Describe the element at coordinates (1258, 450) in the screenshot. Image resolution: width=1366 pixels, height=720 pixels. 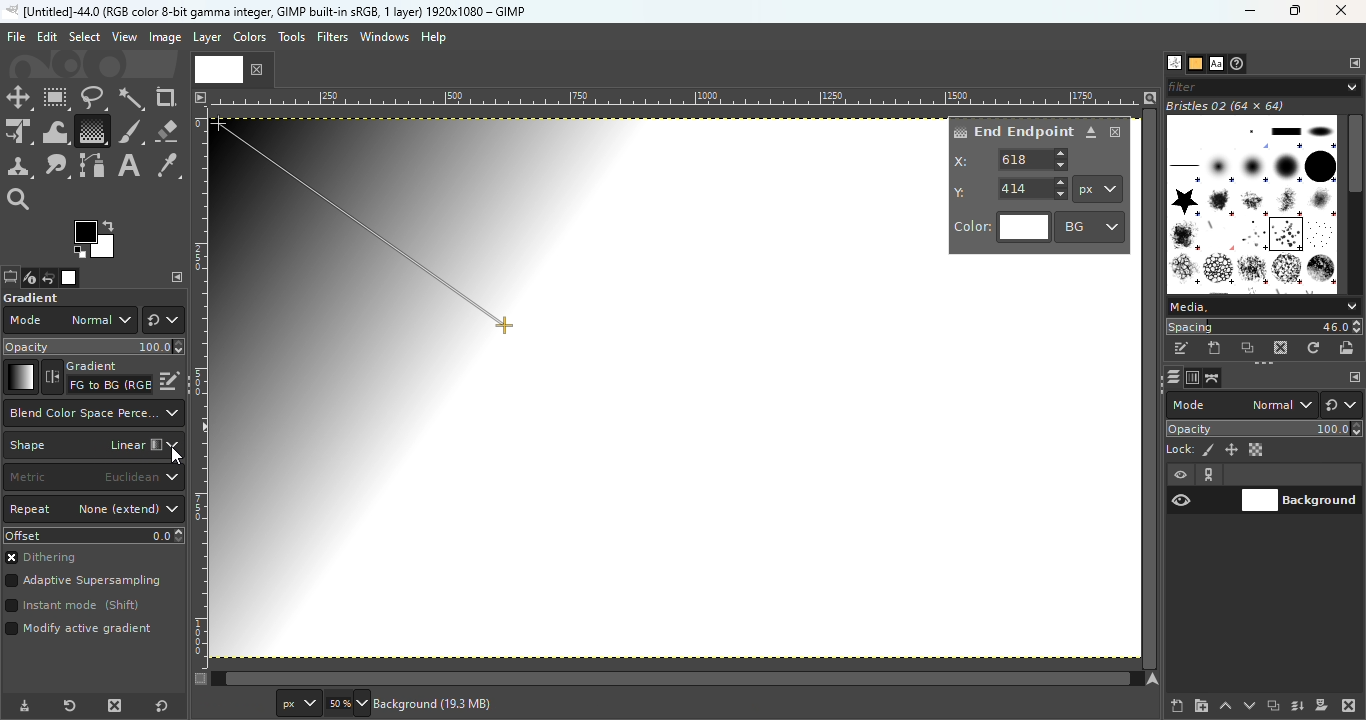
I see `Lock alpha channel` at that location.